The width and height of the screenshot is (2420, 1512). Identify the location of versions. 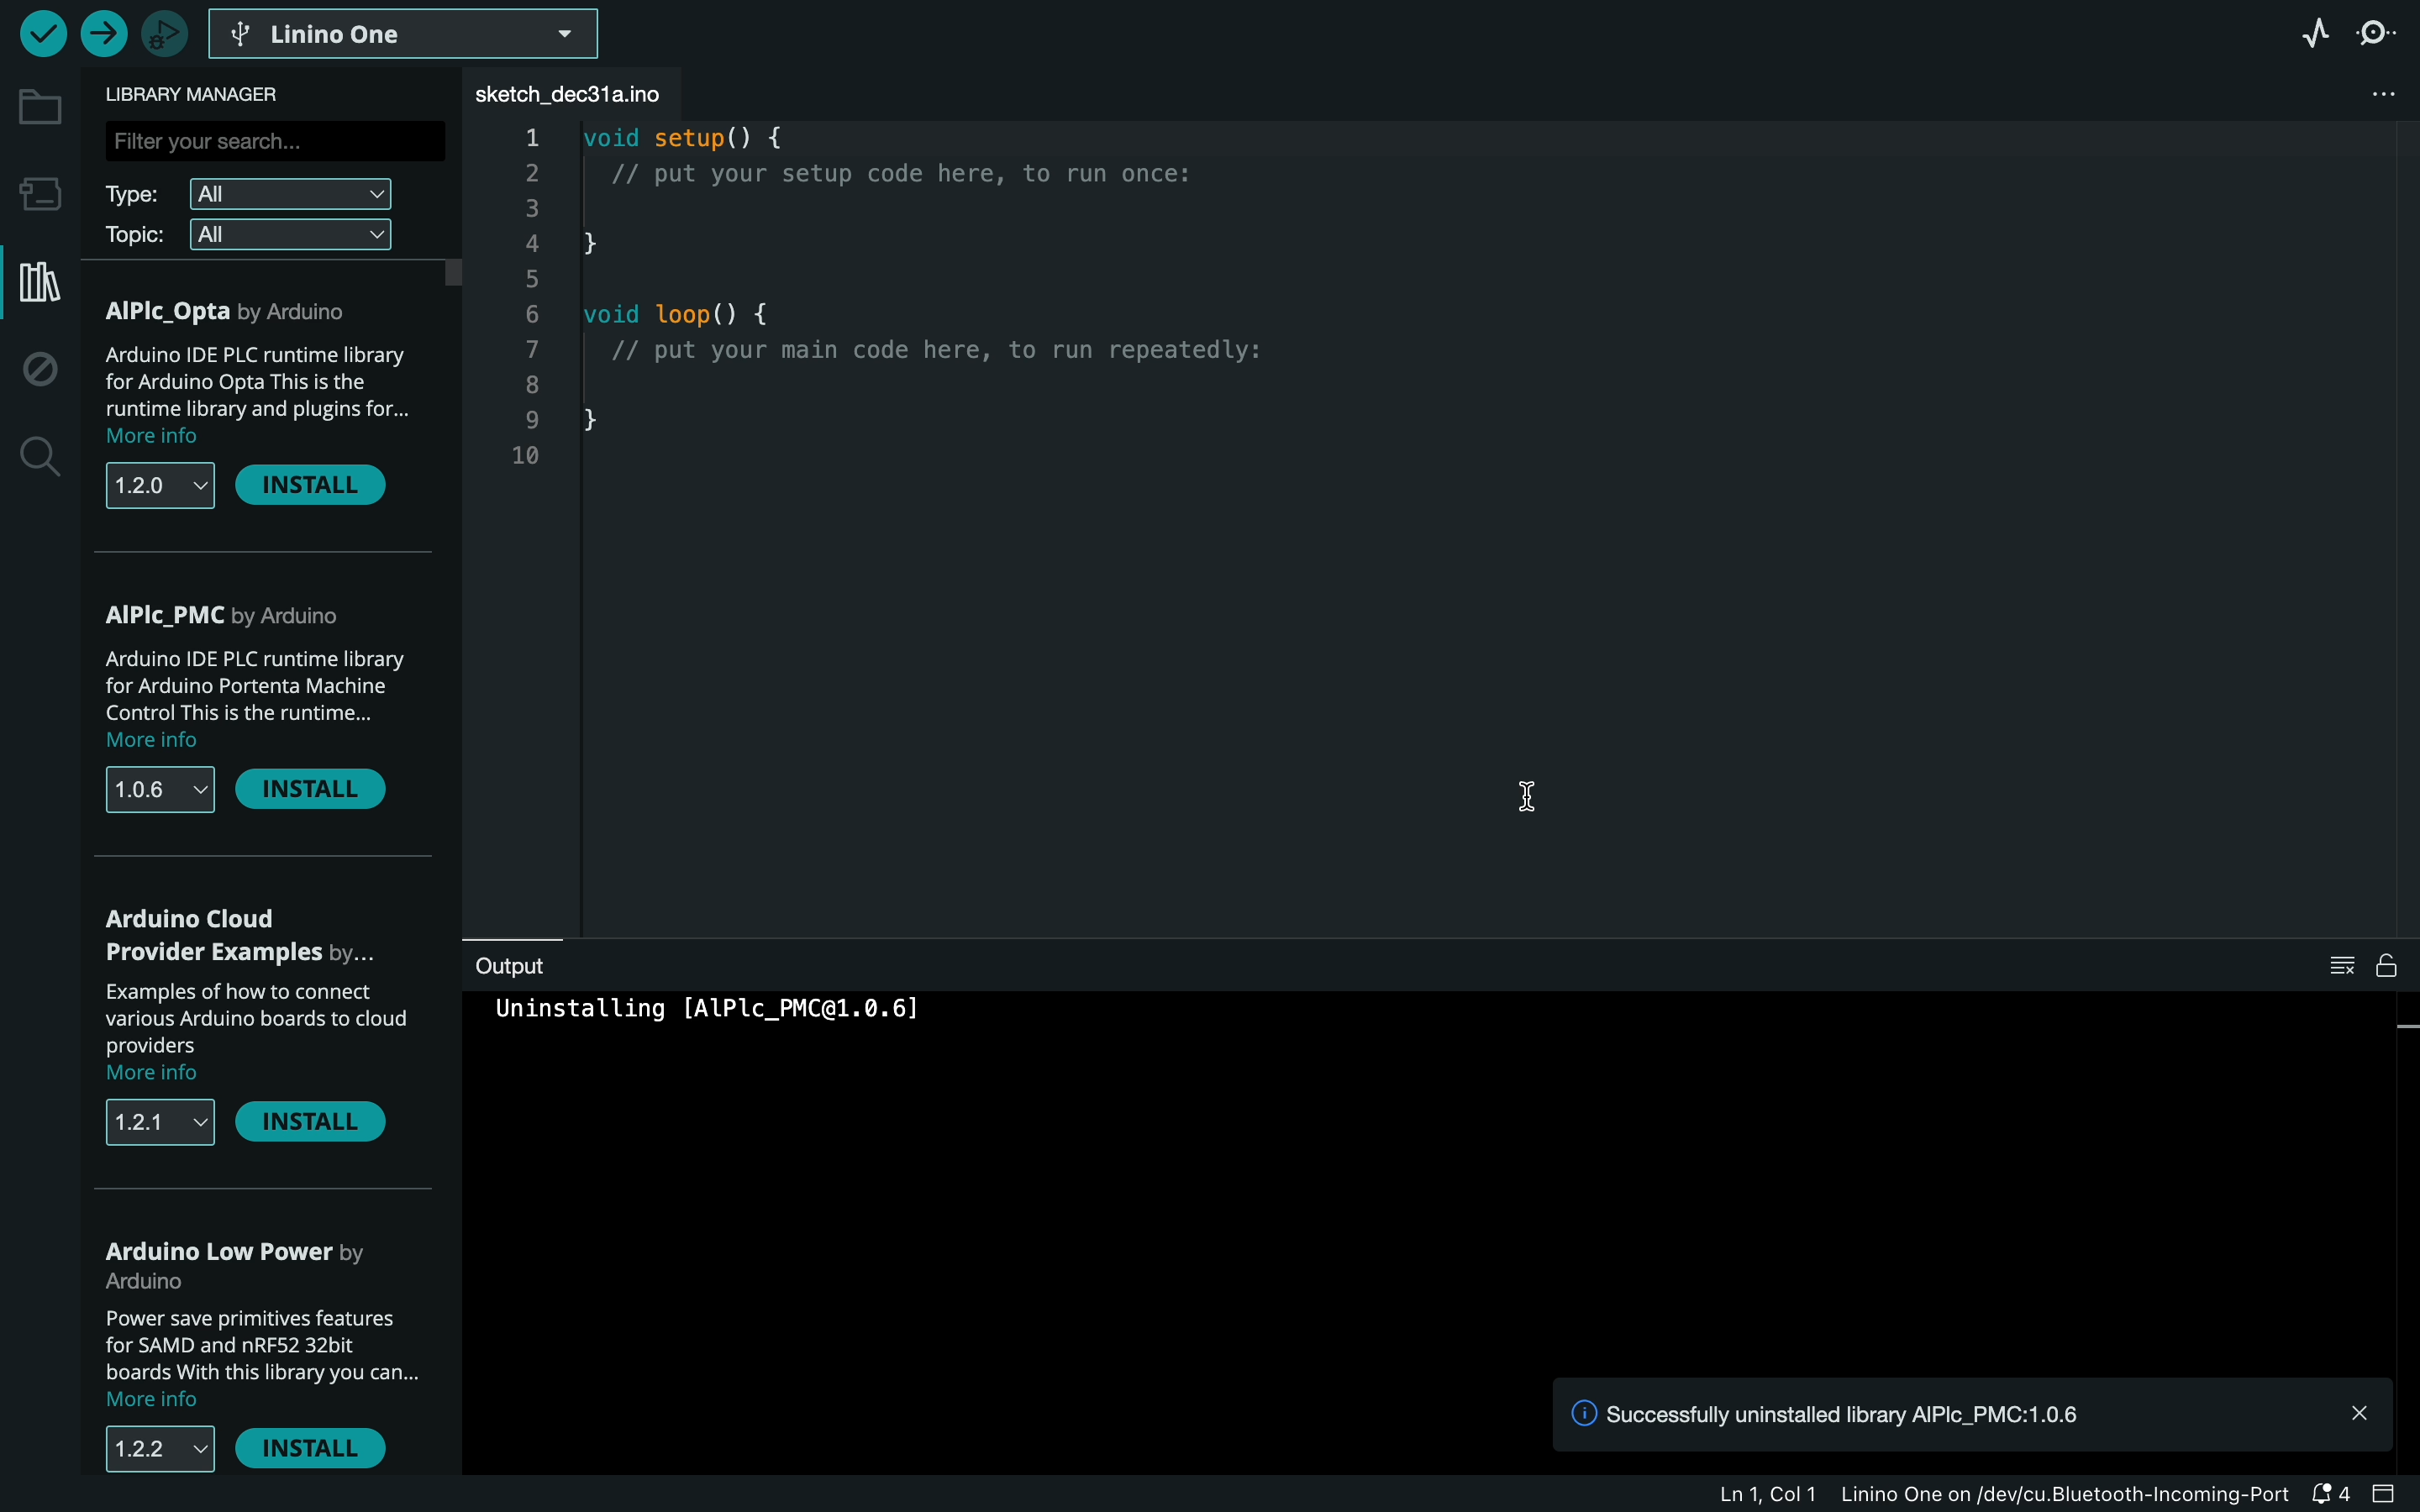
(153, 1461).